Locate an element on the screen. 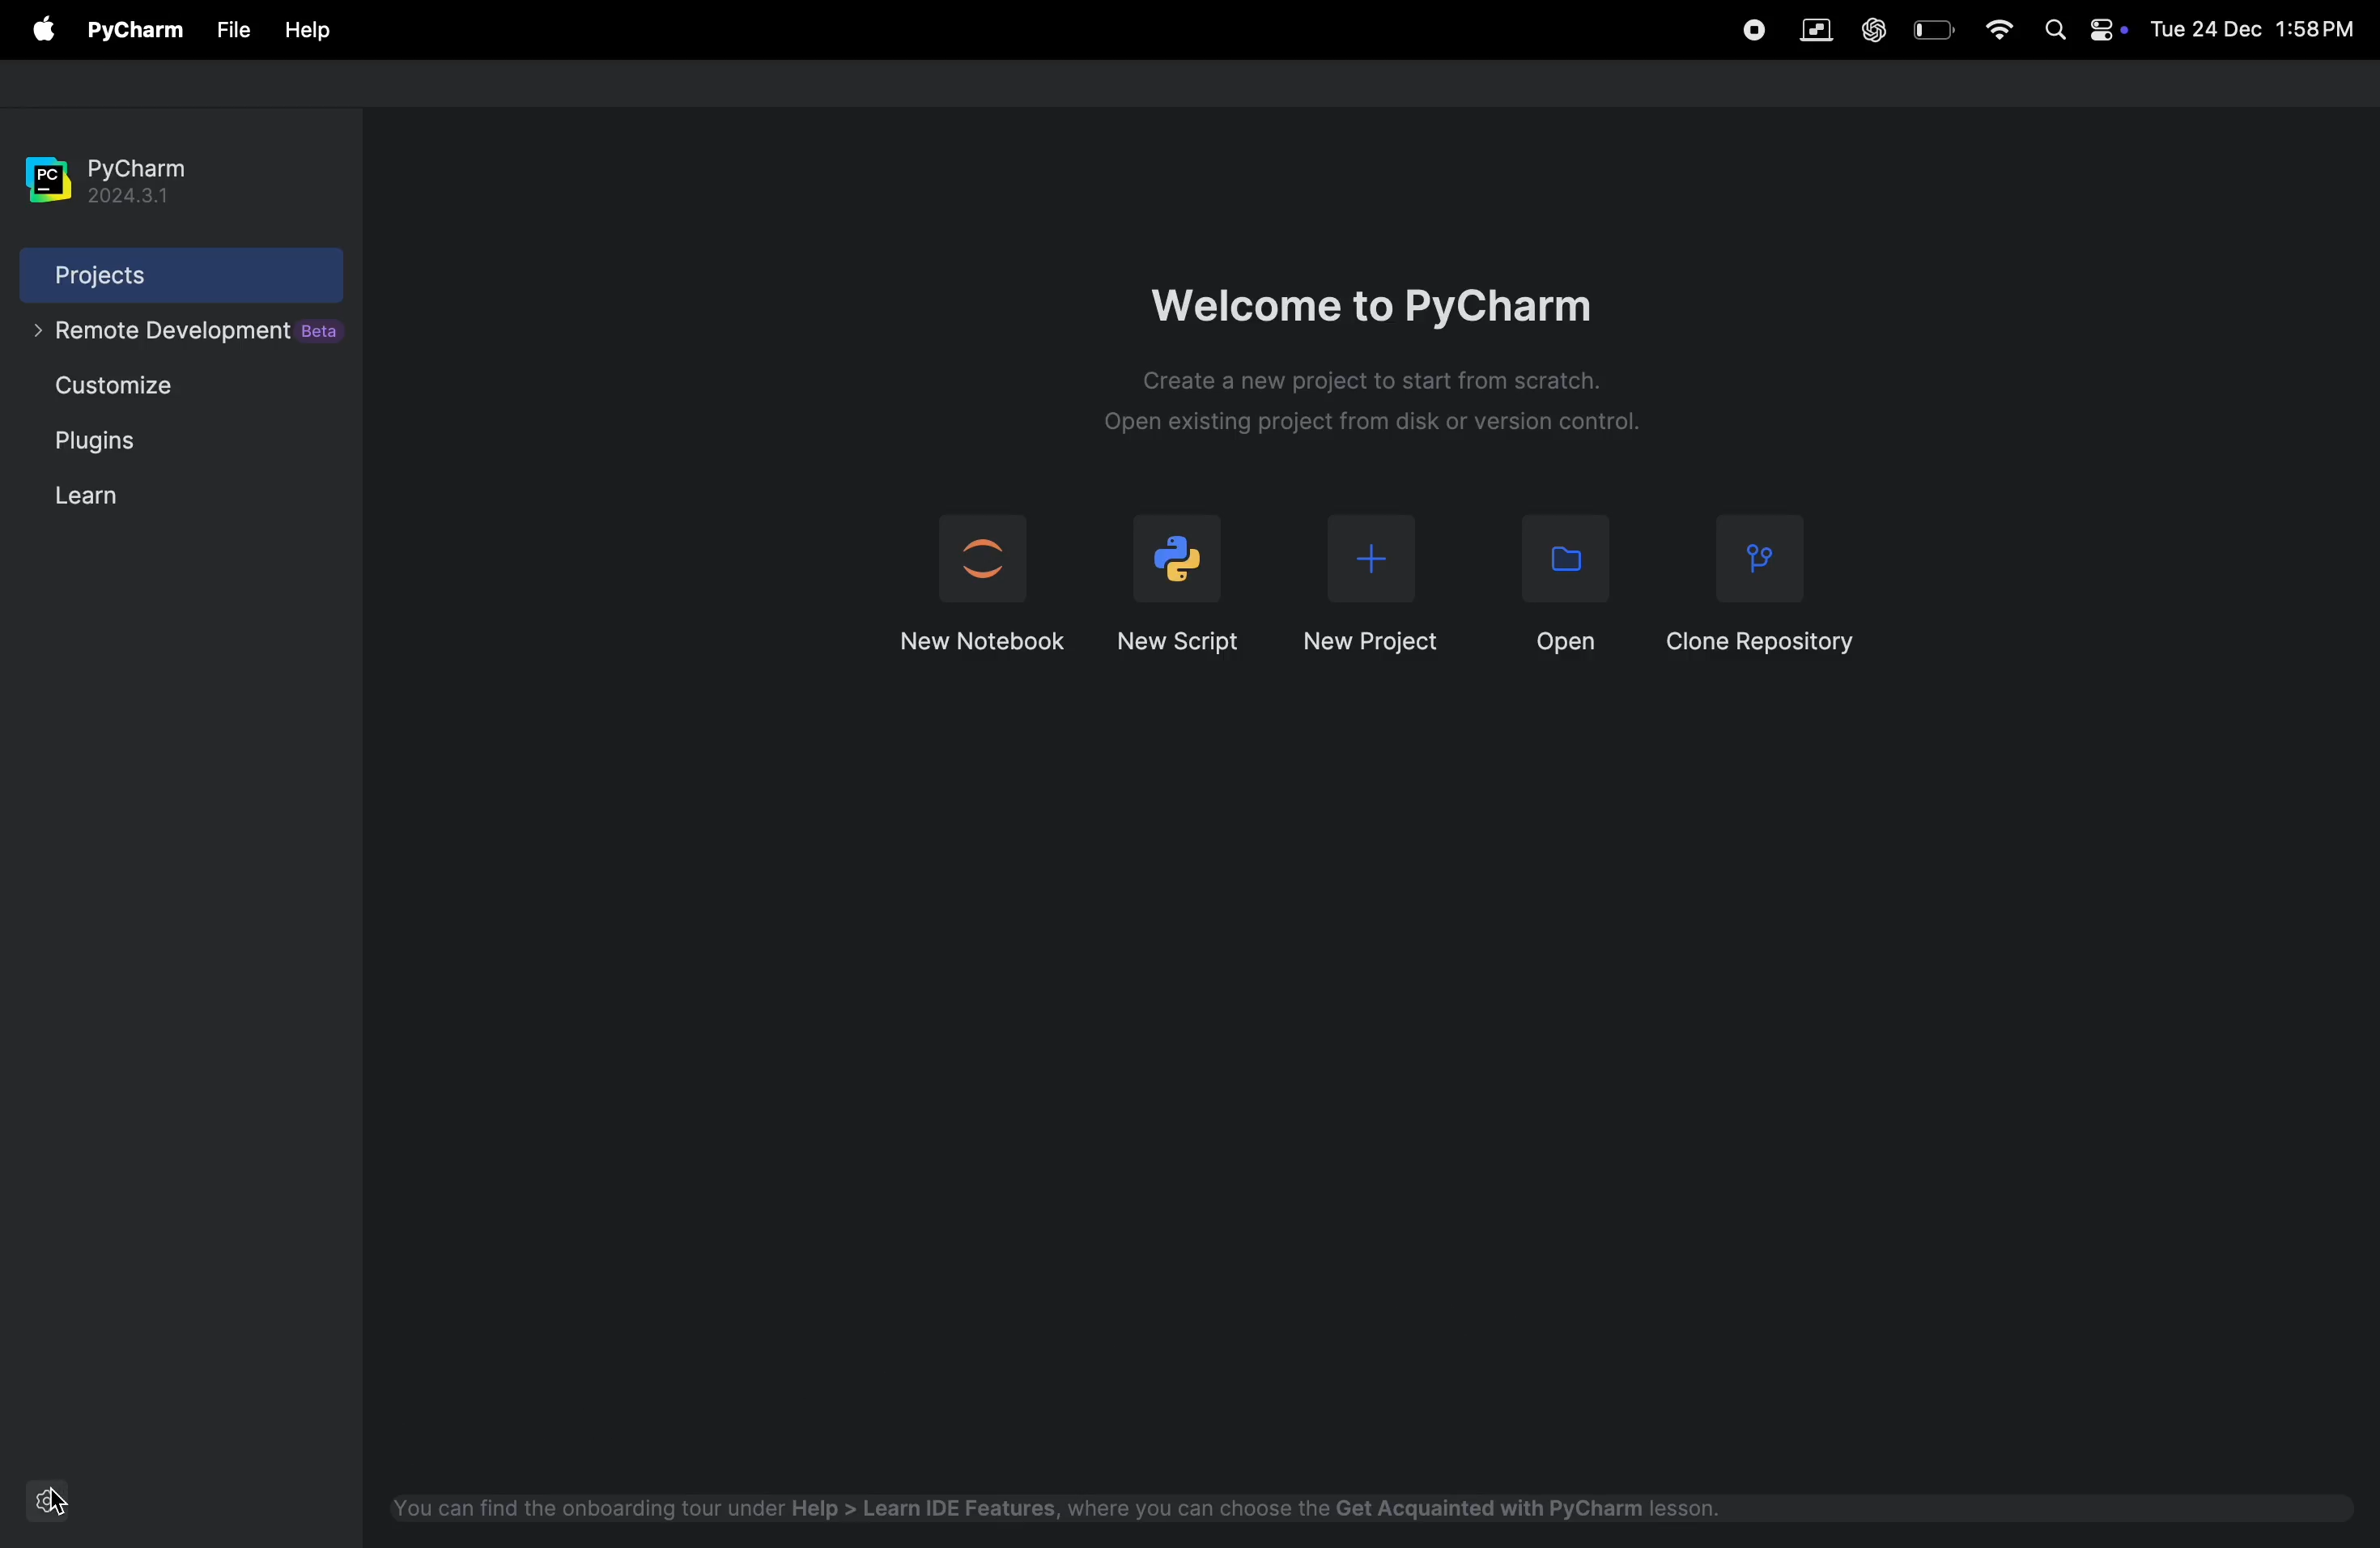  Plugins is located at coordinates (103, 447).